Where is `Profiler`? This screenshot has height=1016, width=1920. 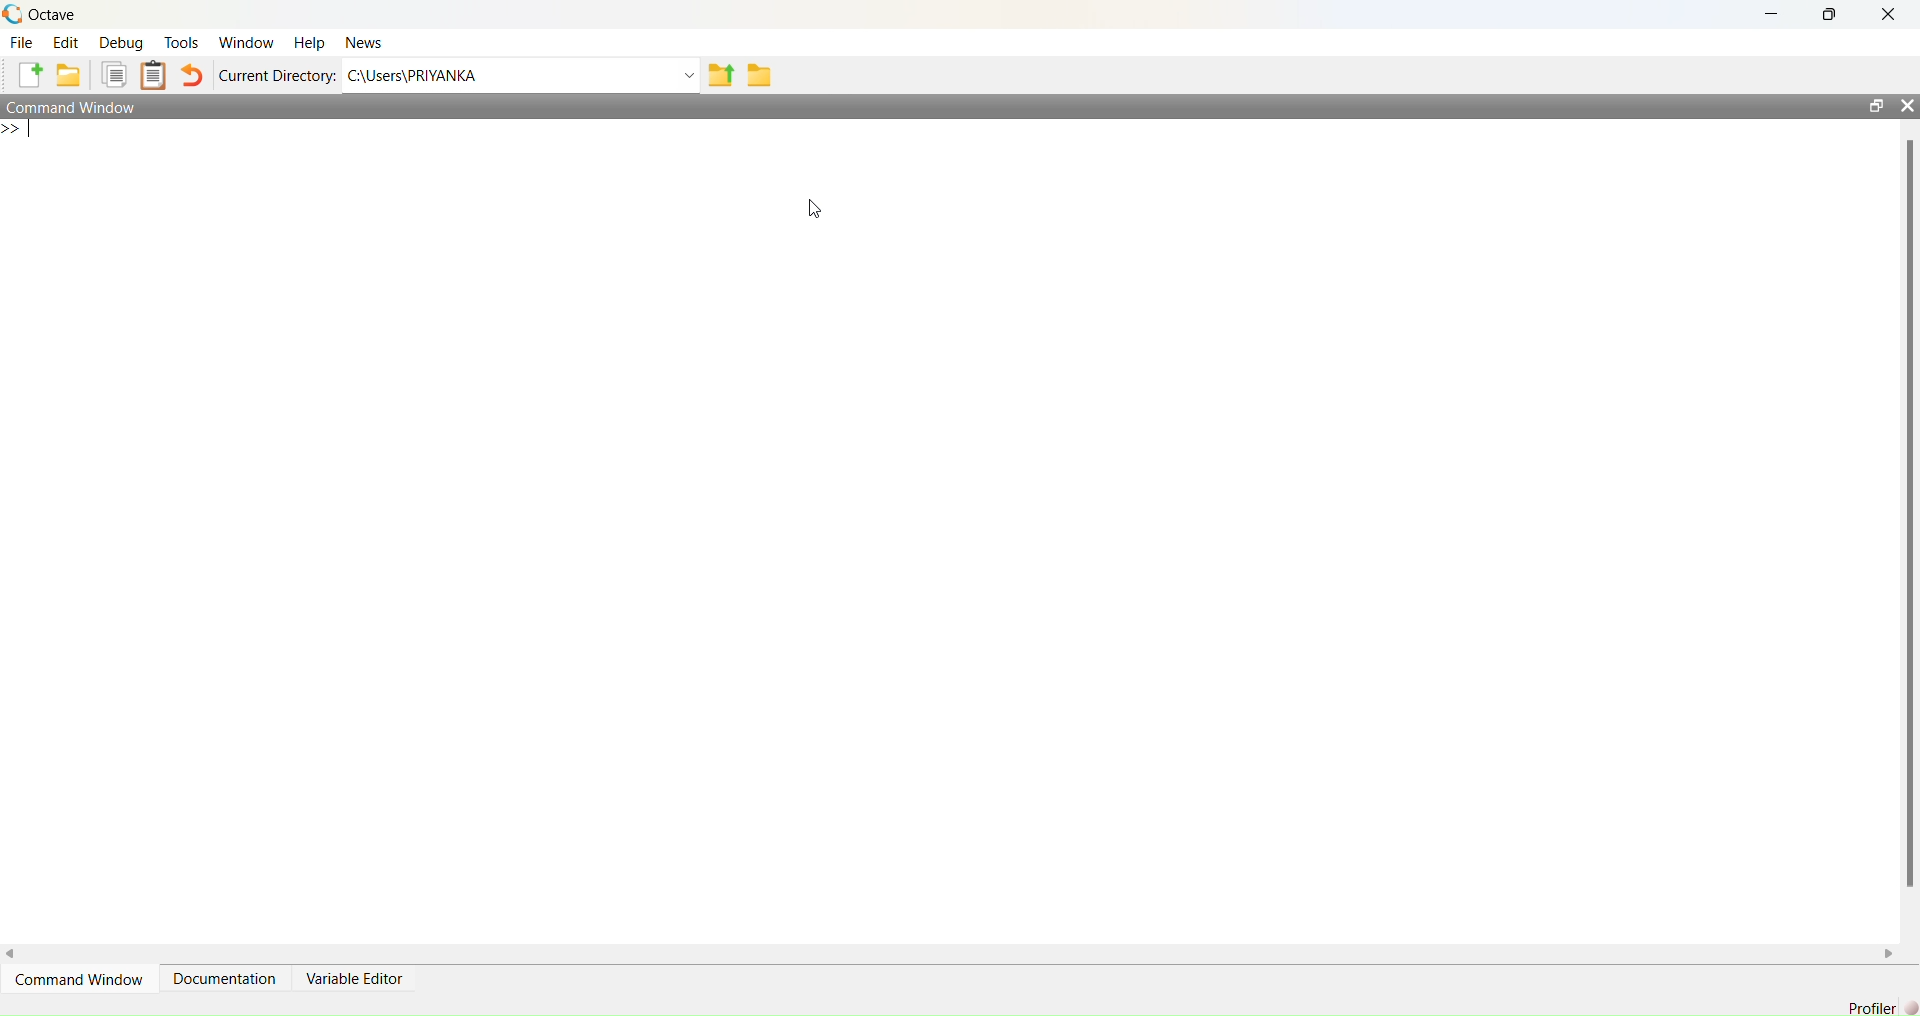
Profiler is located at coordinates (1882, 1007).